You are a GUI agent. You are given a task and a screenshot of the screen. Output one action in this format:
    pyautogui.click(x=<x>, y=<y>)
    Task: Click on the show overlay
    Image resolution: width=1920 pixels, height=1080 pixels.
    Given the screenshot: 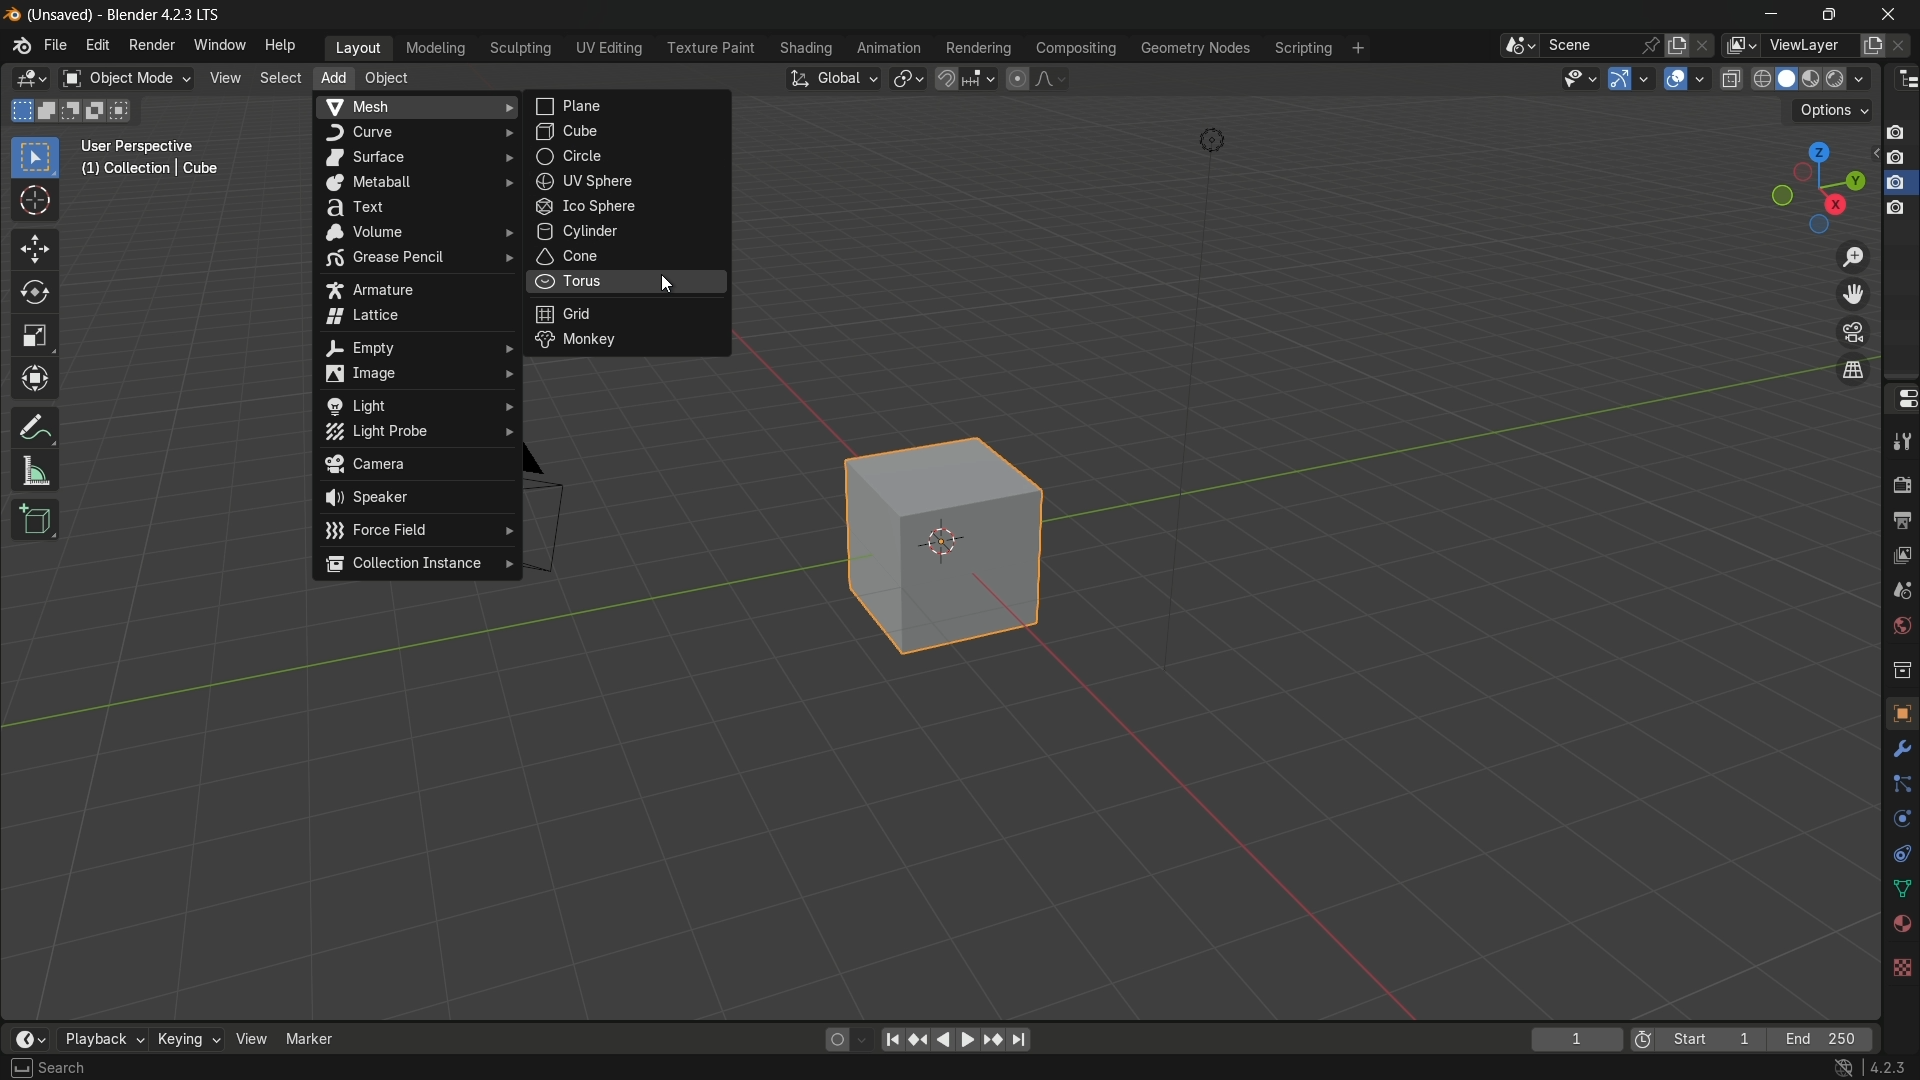 What is the action you would take?
    pyautogui.click(x=1675, y=79)
    